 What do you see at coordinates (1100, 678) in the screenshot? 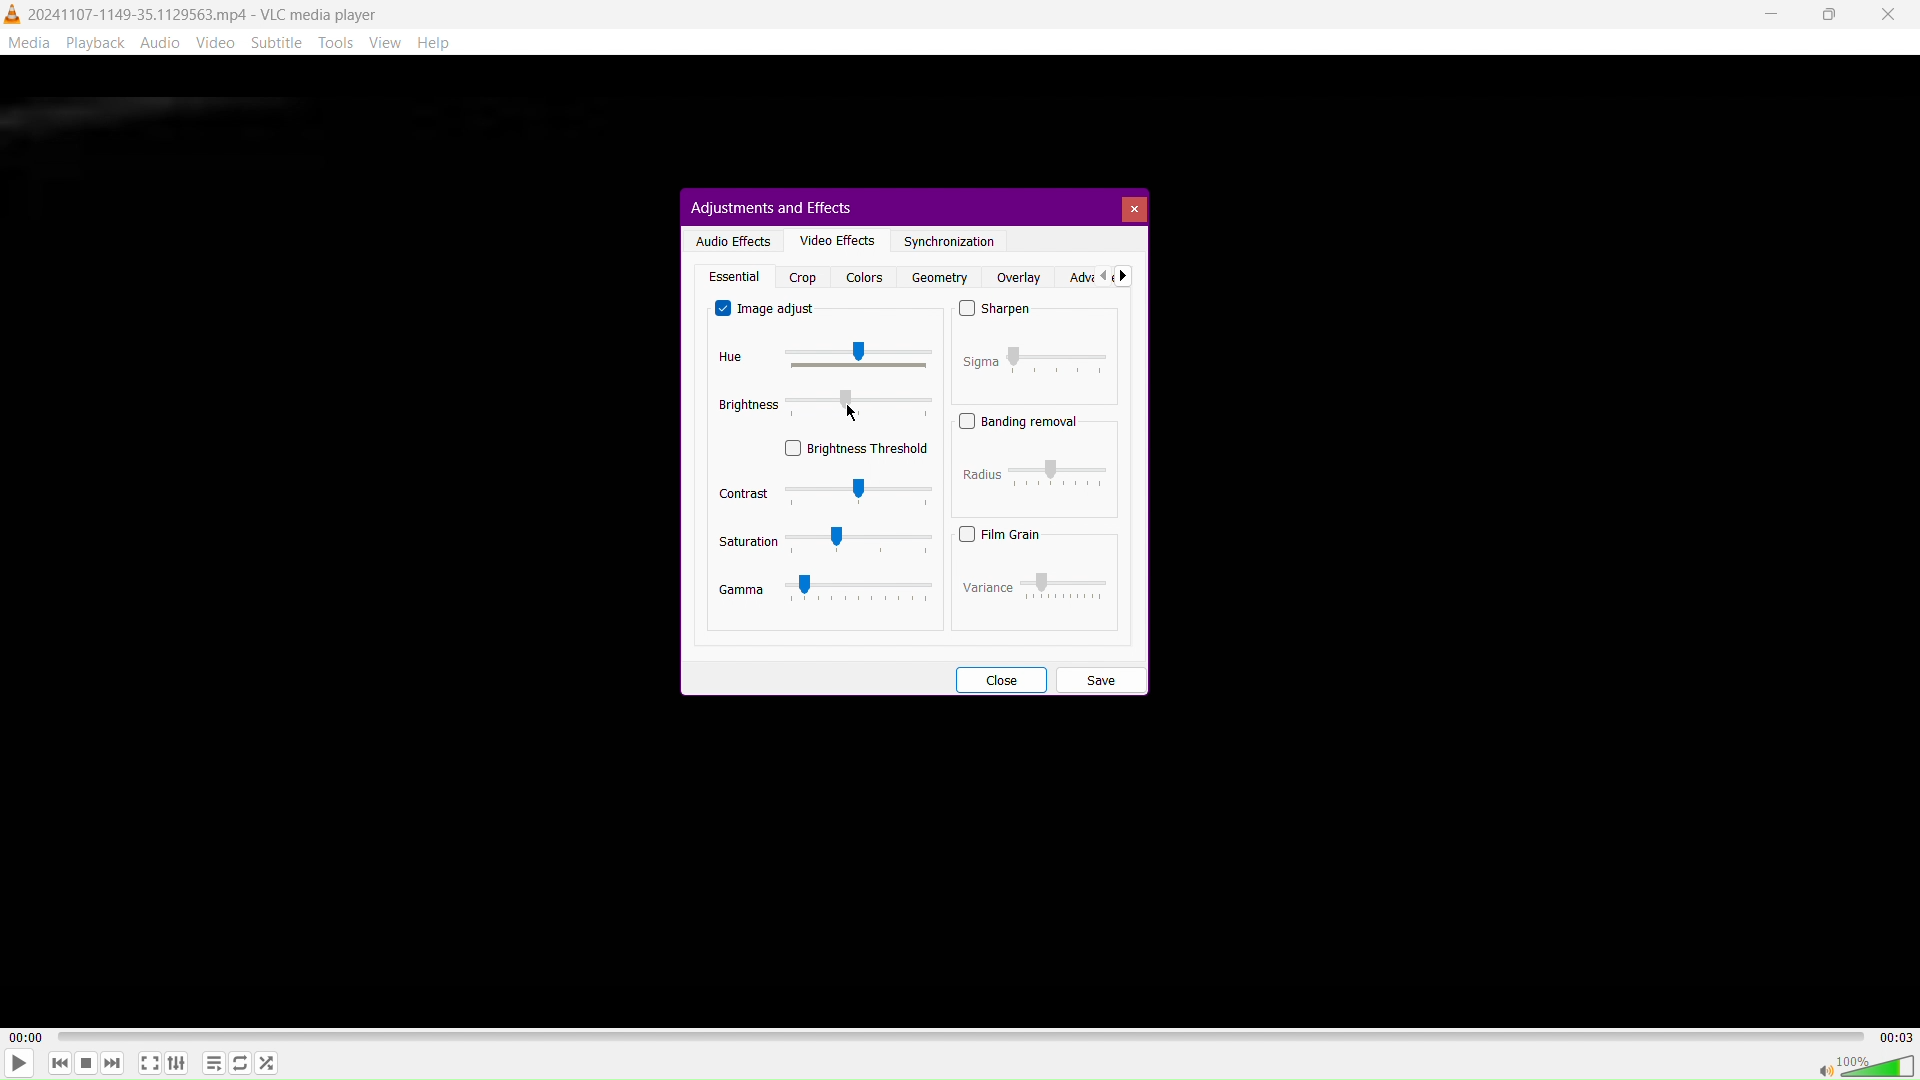
I see `Save` at bounding box center [1100, 678].